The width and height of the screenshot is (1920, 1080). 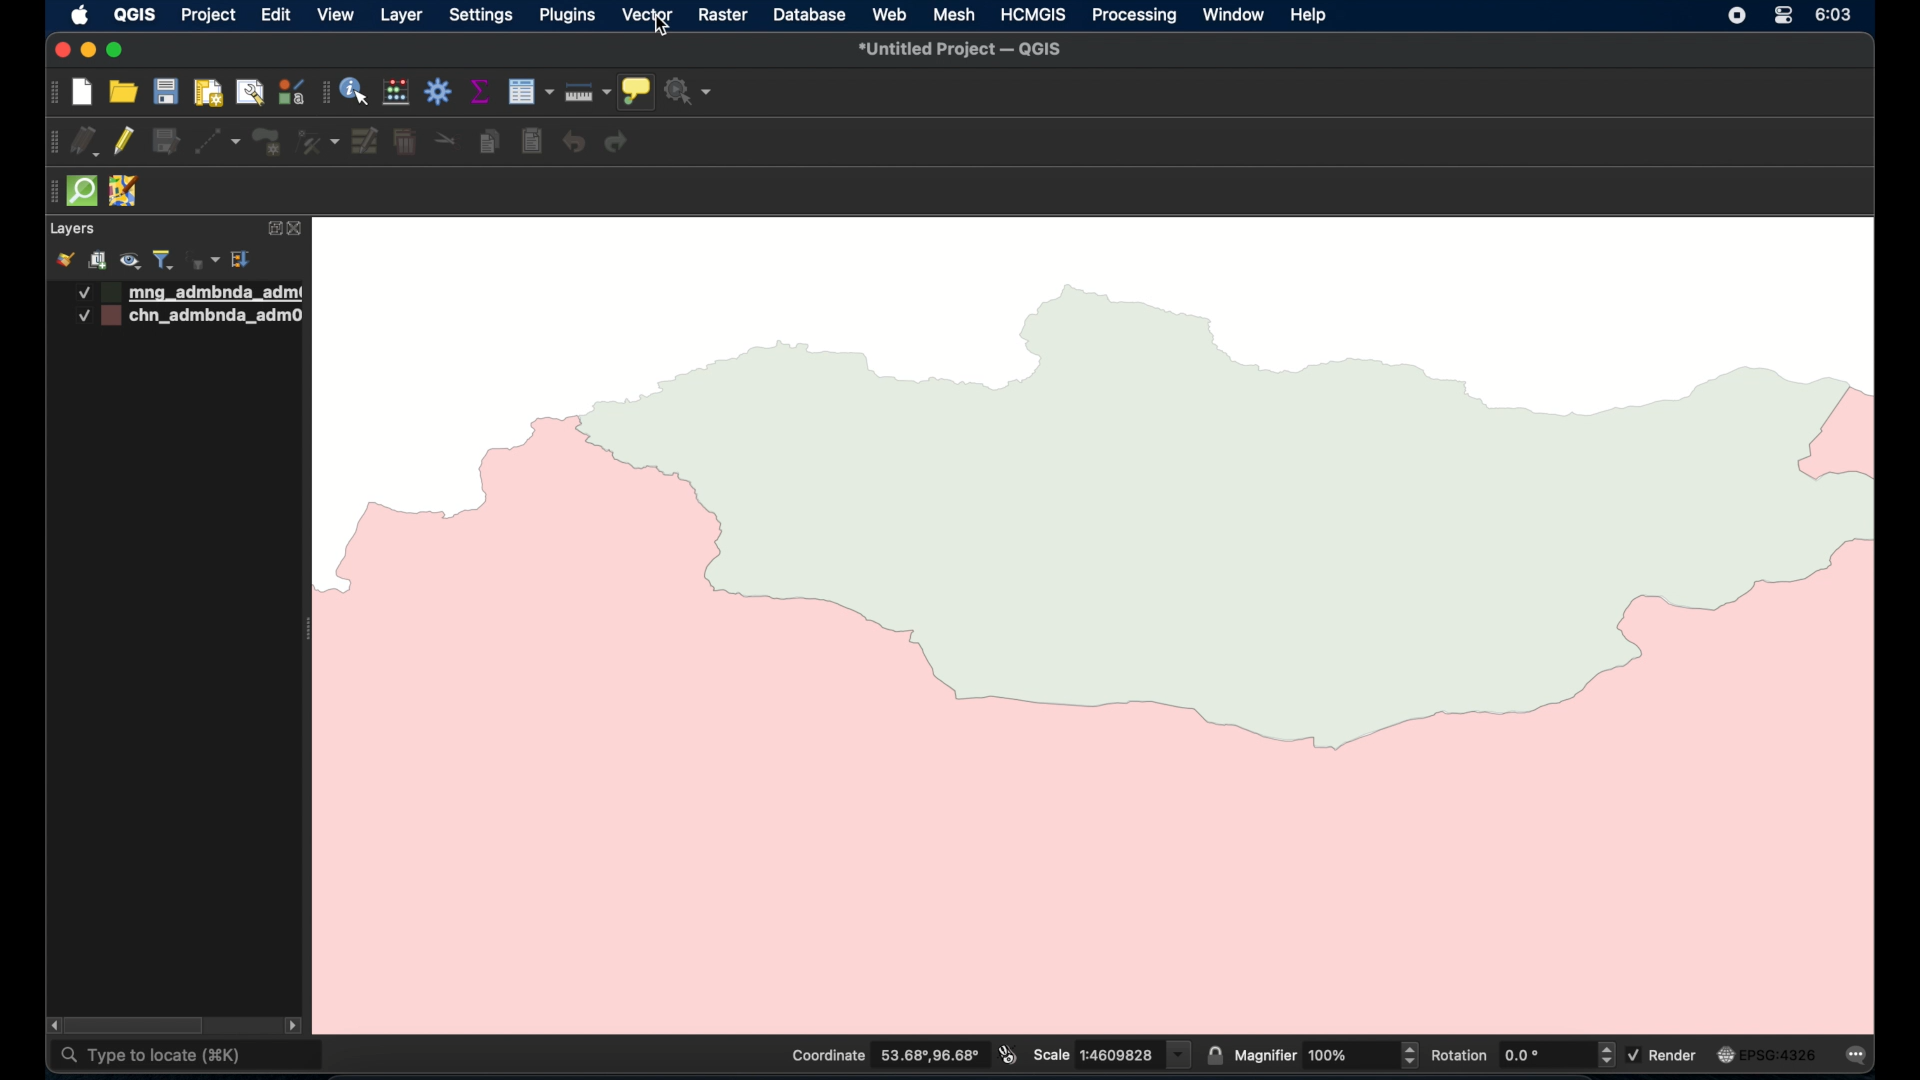 What do you see at coordinates (54, 143) in the screenshot?
I see `drag handles` at bounding box center [54, 143].